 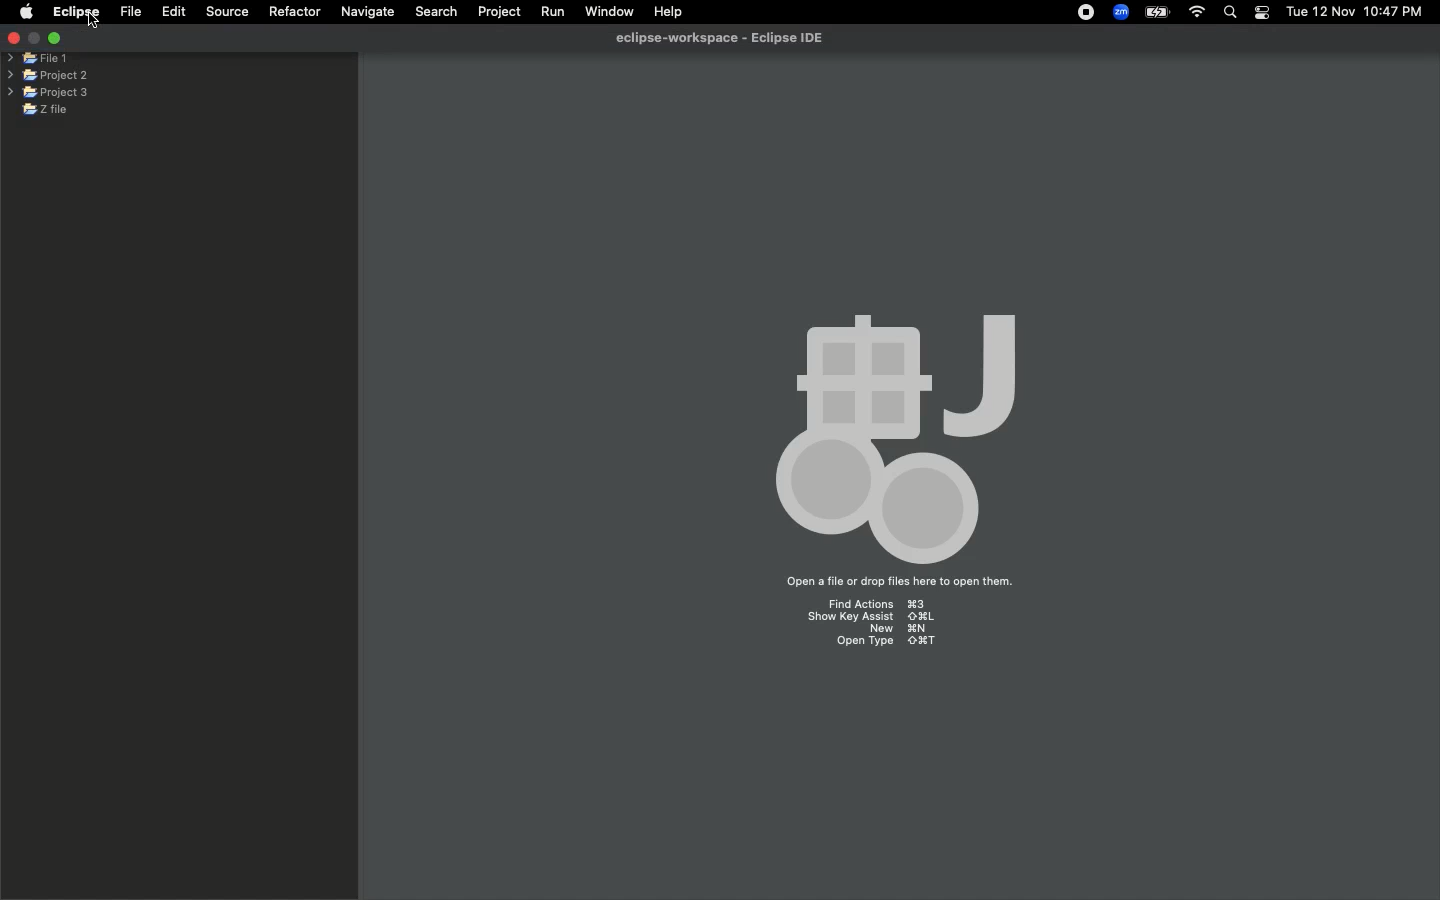 I want to click on Project, so click(x=499, y=10).